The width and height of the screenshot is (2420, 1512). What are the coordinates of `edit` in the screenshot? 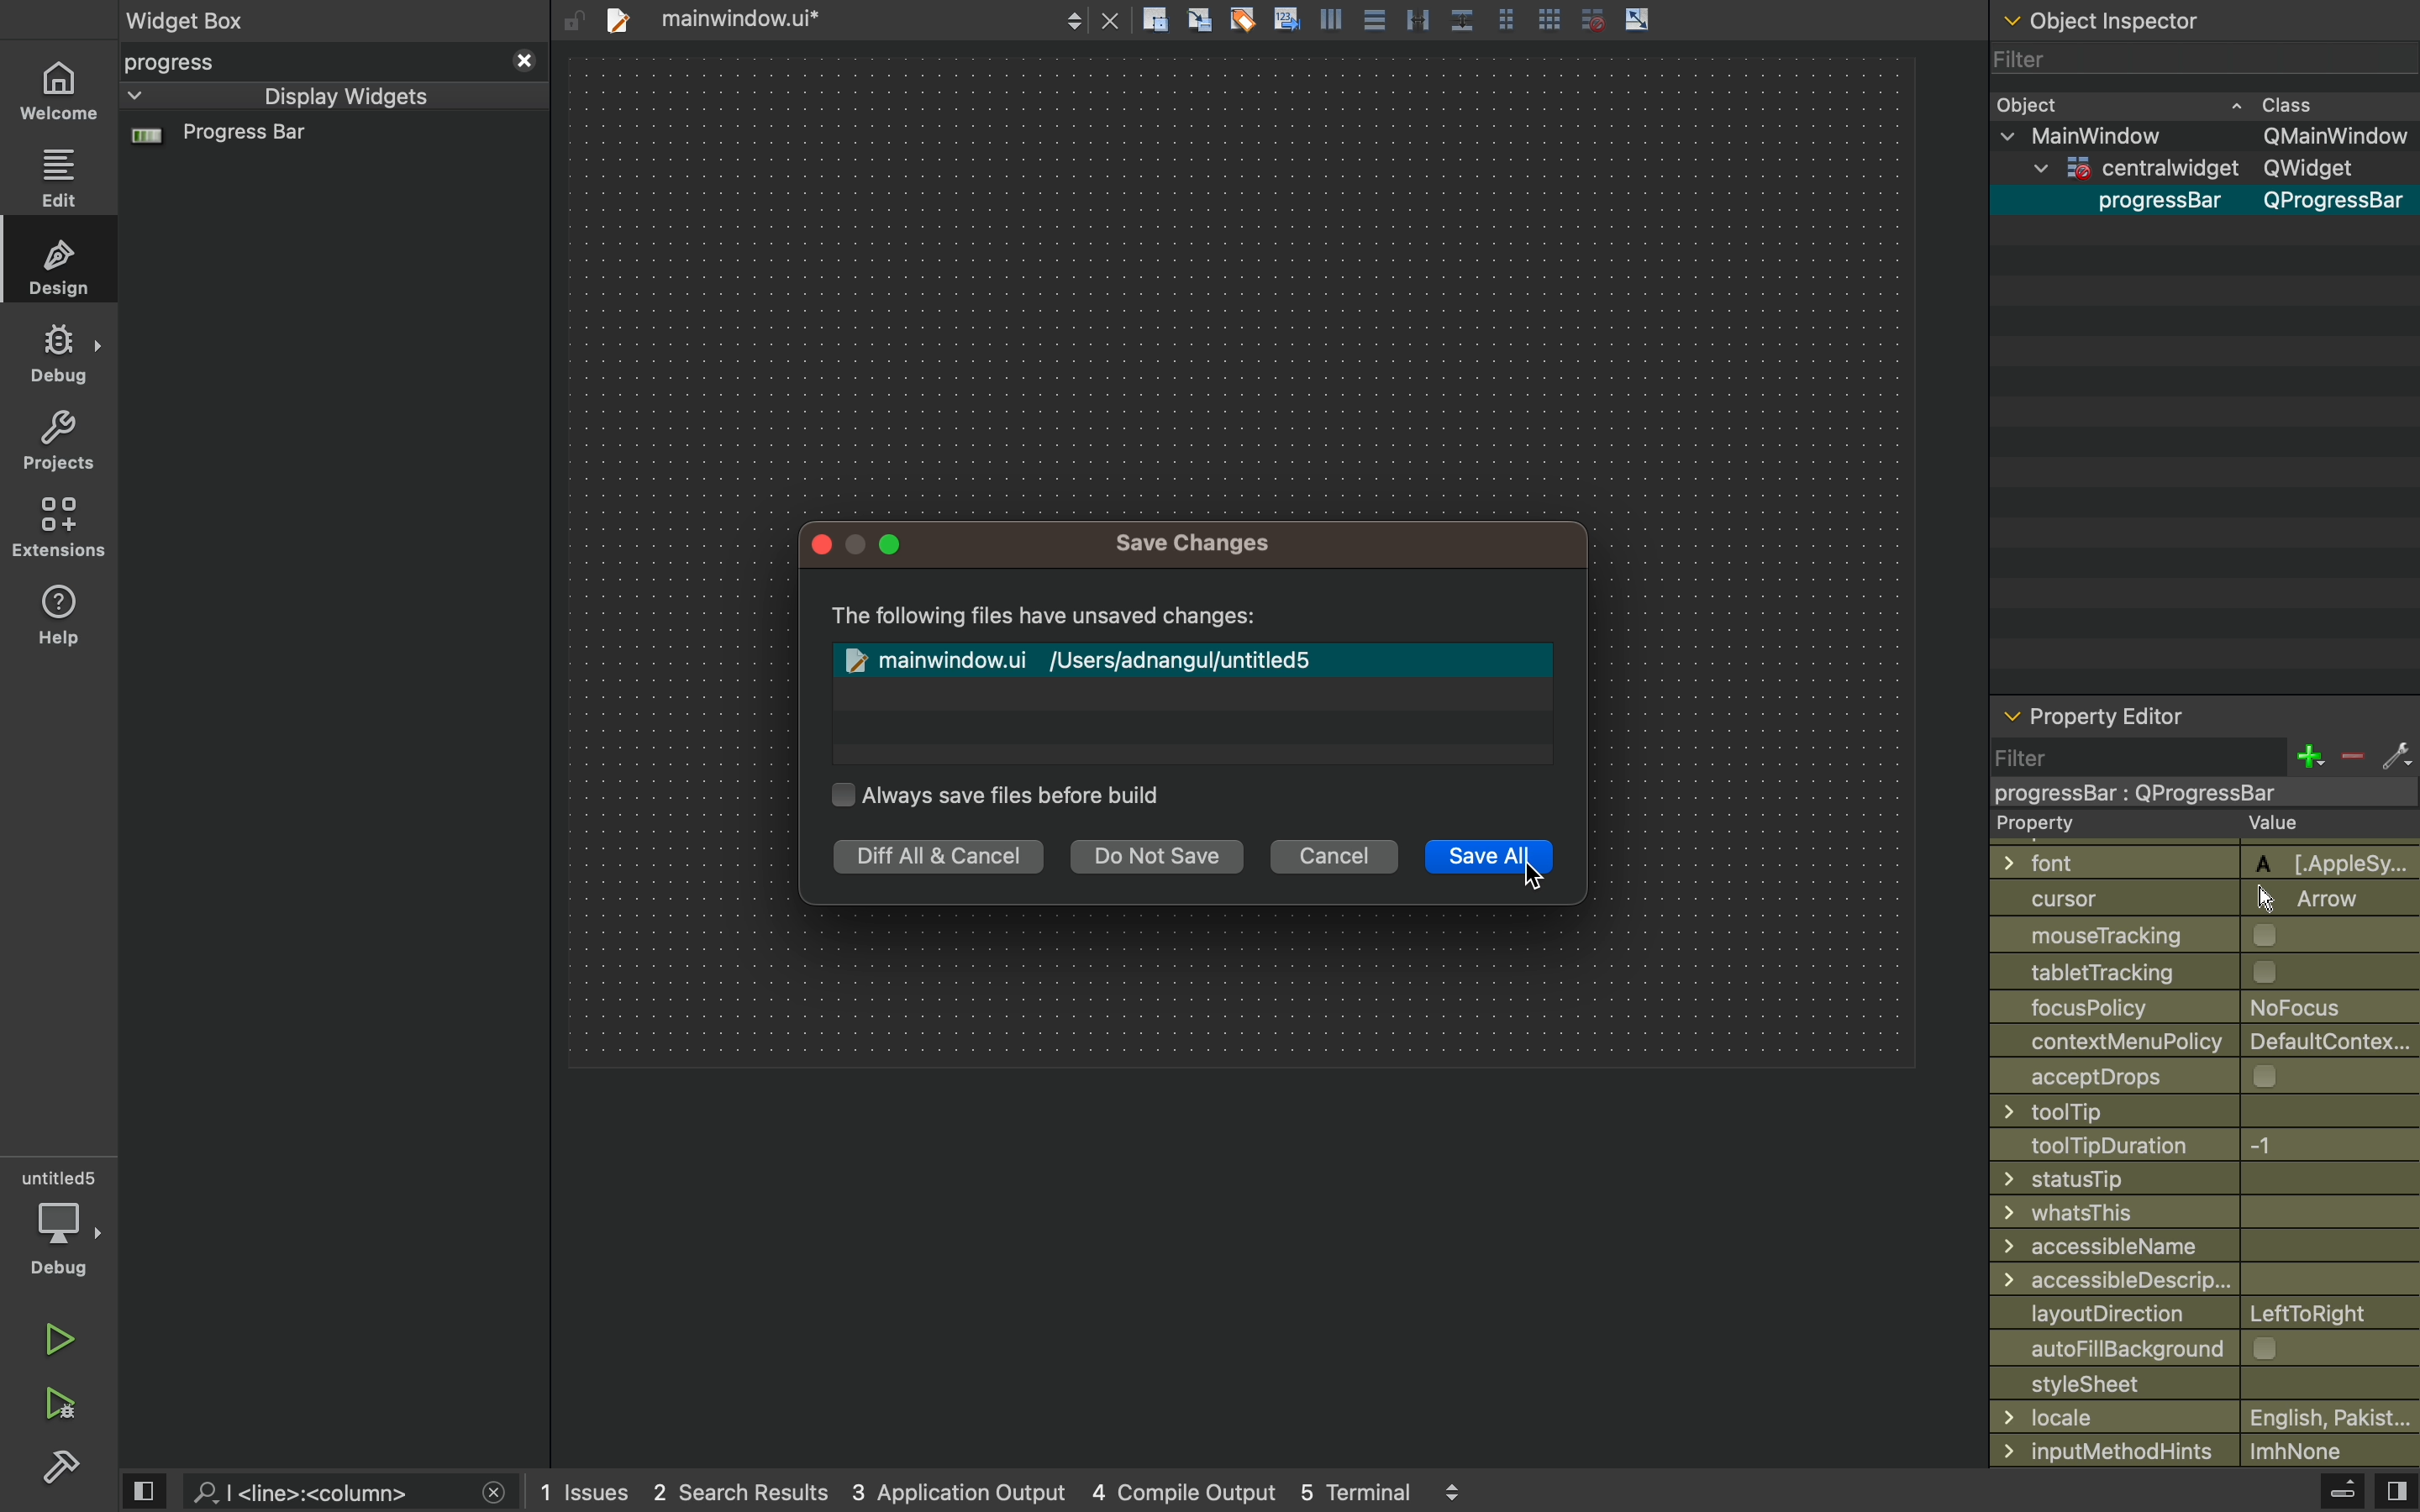 It's located at (63, 264).